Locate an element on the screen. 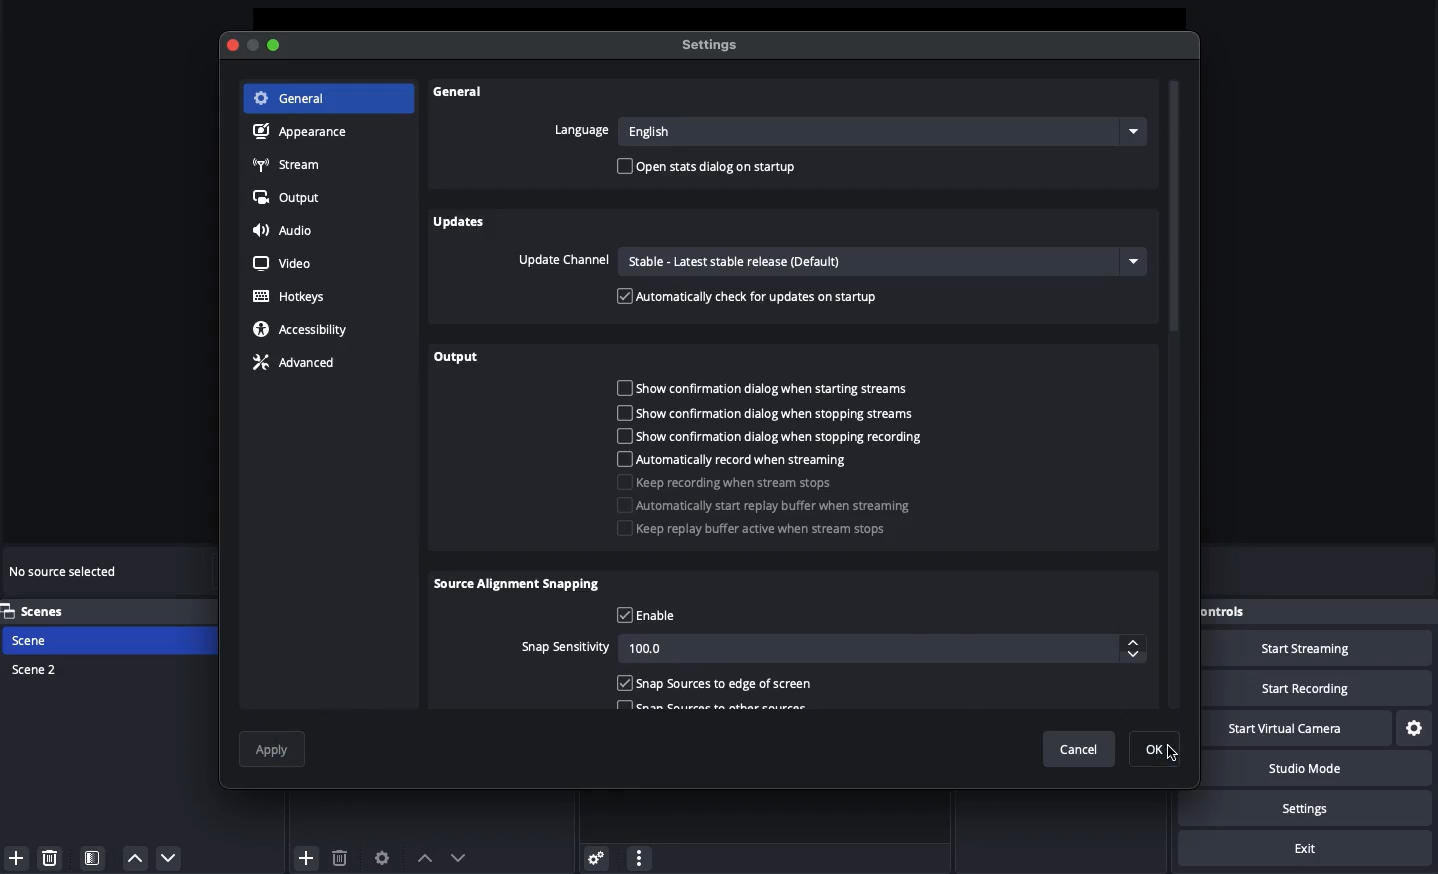 The width and height of the screenshot is (1438, 874). Video is located at coordinates (285, 262).